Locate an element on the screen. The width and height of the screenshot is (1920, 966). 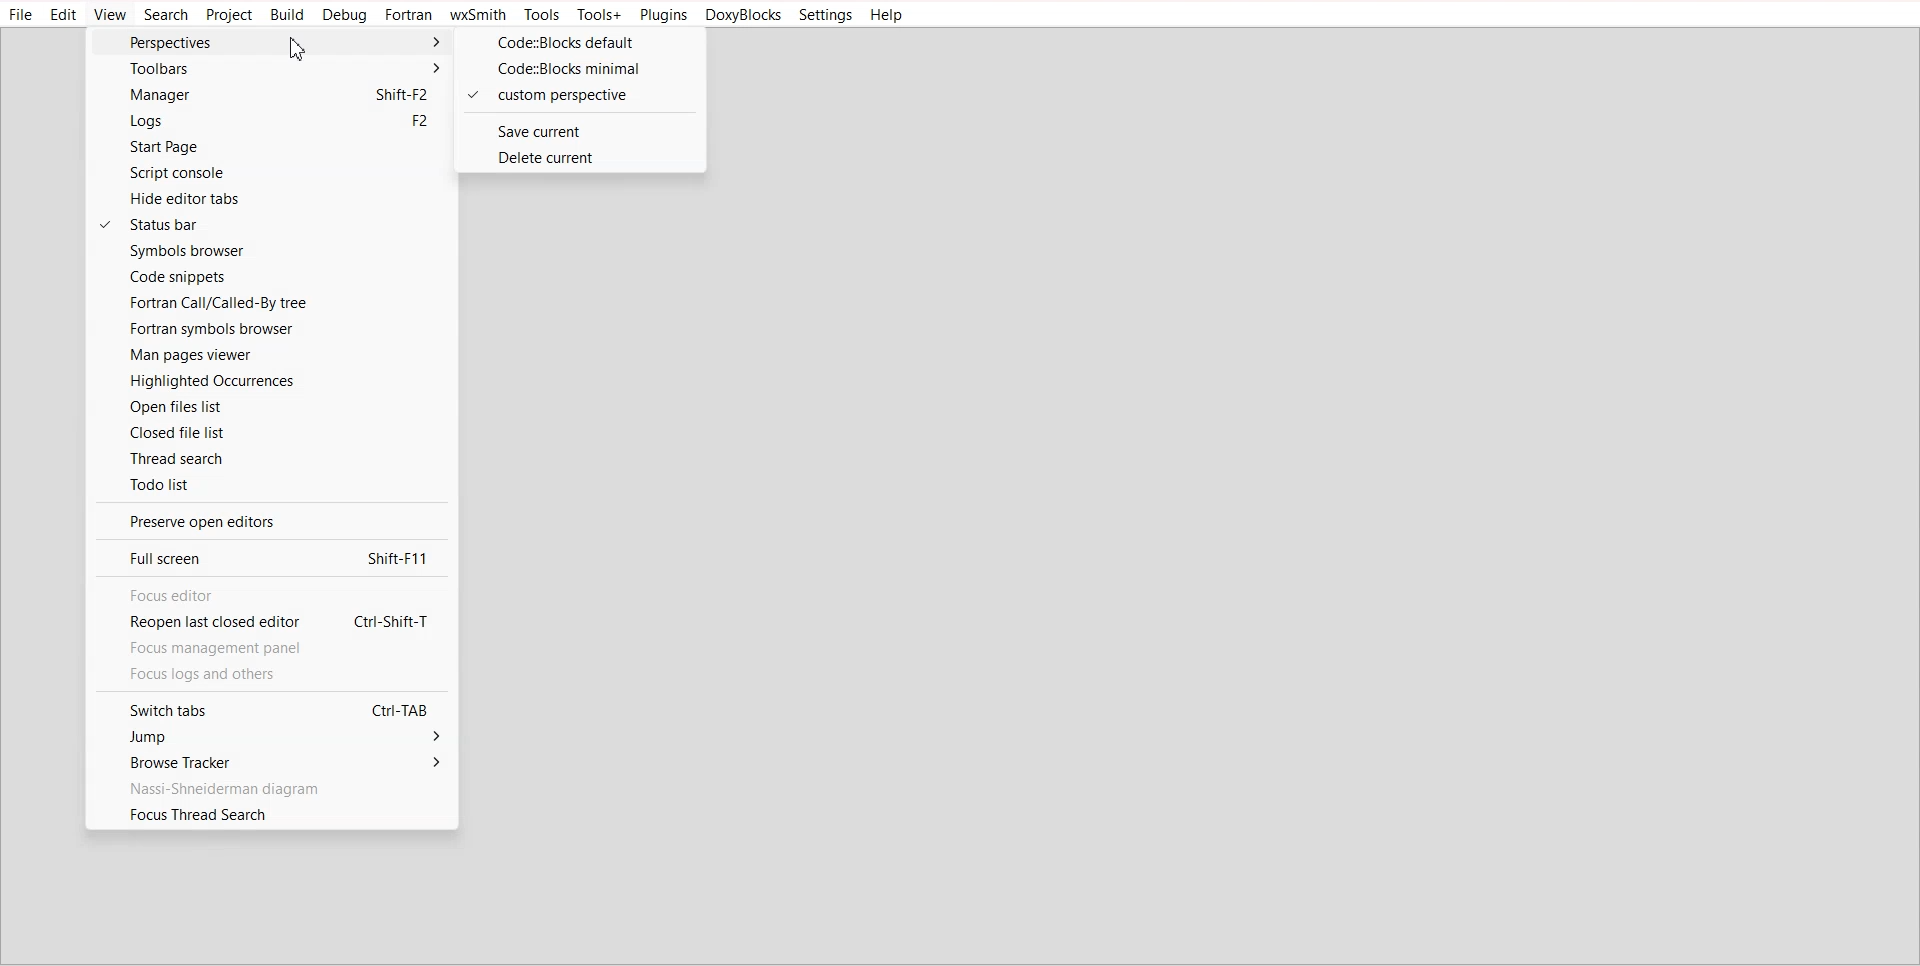
Open files list is located at coordinates (271, 406).